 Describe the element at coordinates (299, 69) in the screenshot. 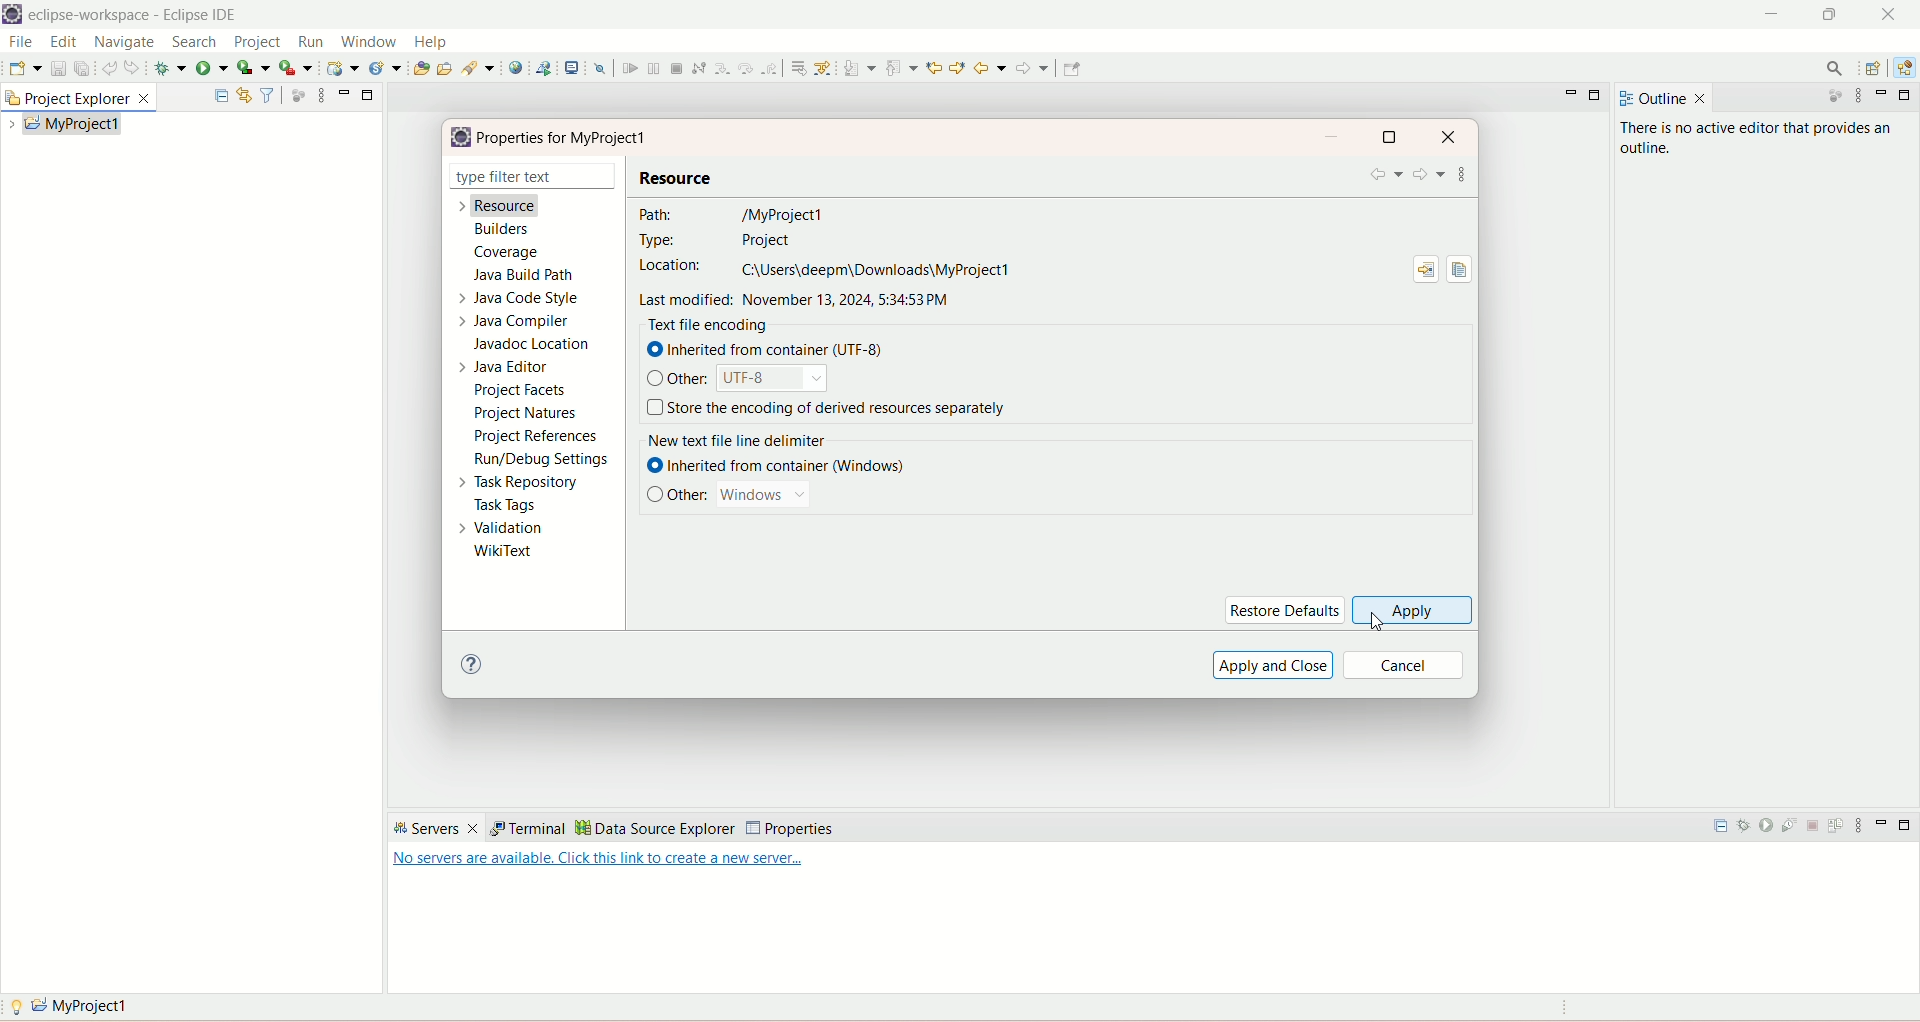

I see `run last tool` at that location.